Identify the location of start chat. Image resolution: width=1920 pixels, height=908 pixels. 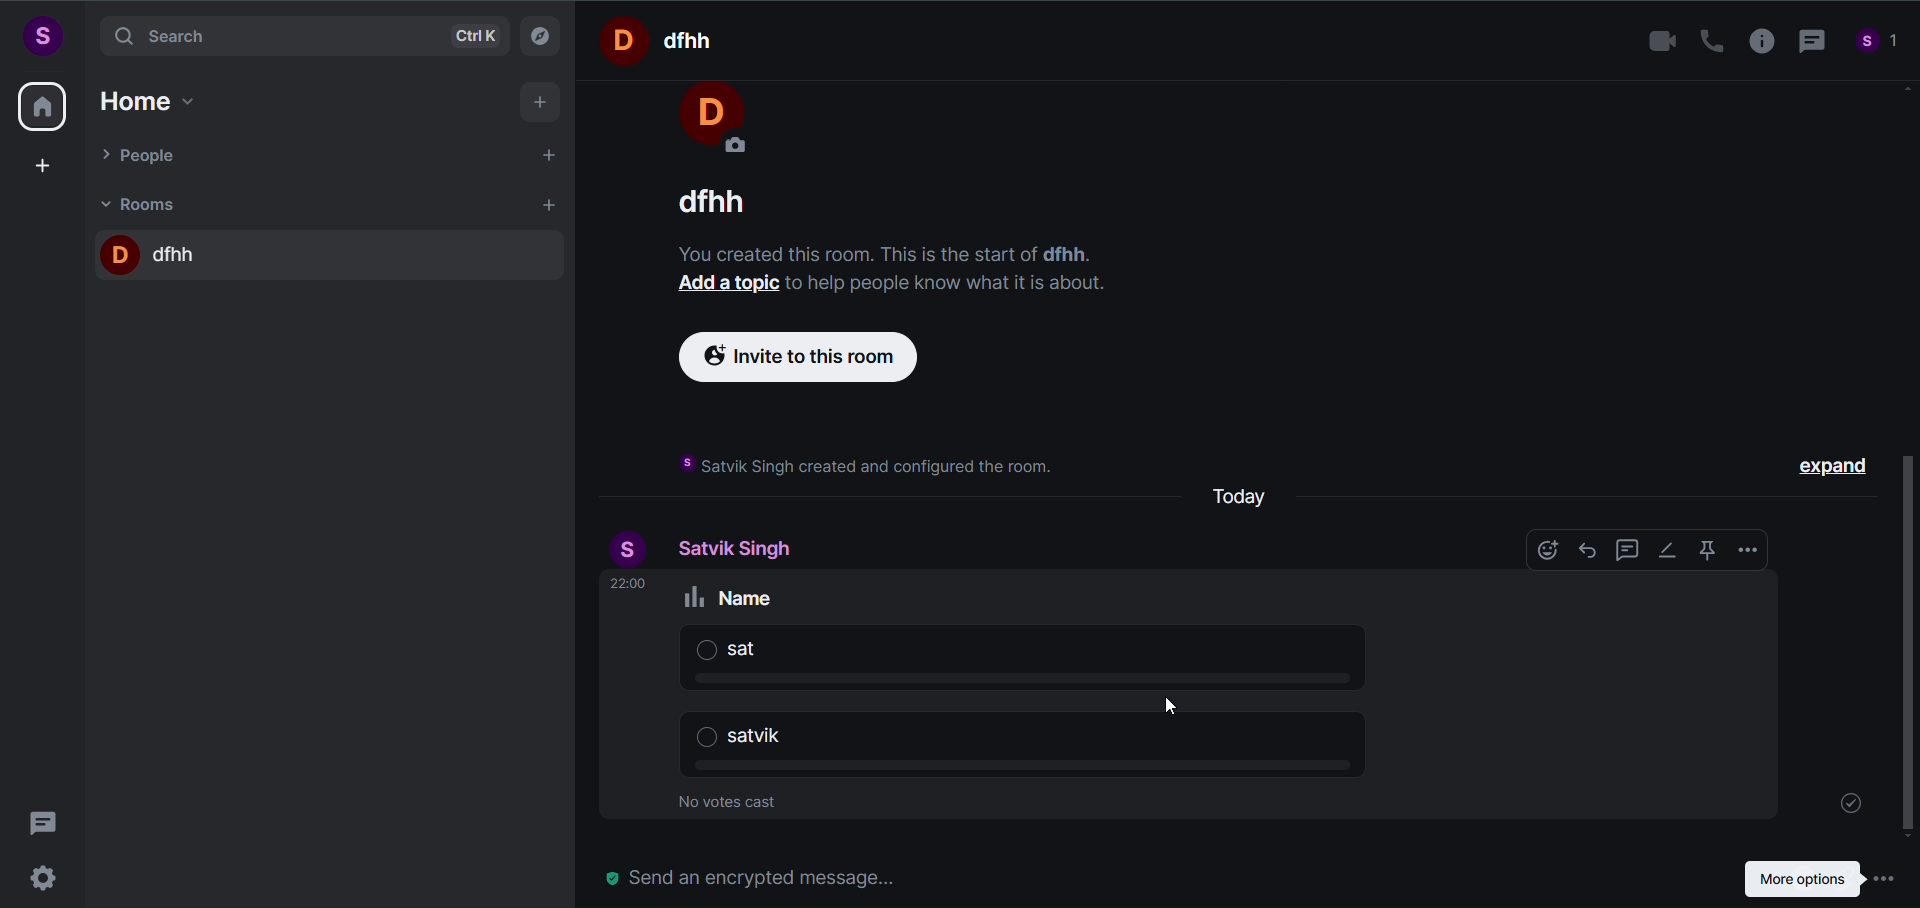
(551, 157).